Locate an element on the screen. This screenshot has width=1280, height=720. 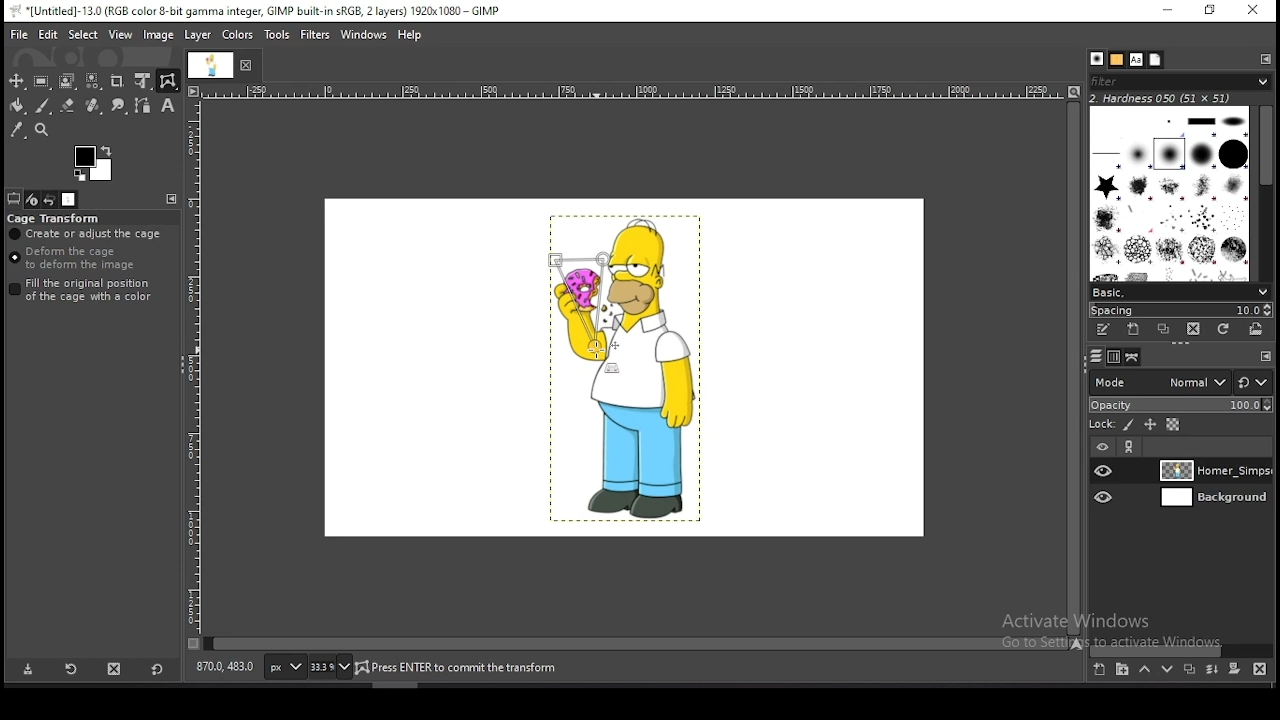
mouse pointer is located at coordinates (598, 350).